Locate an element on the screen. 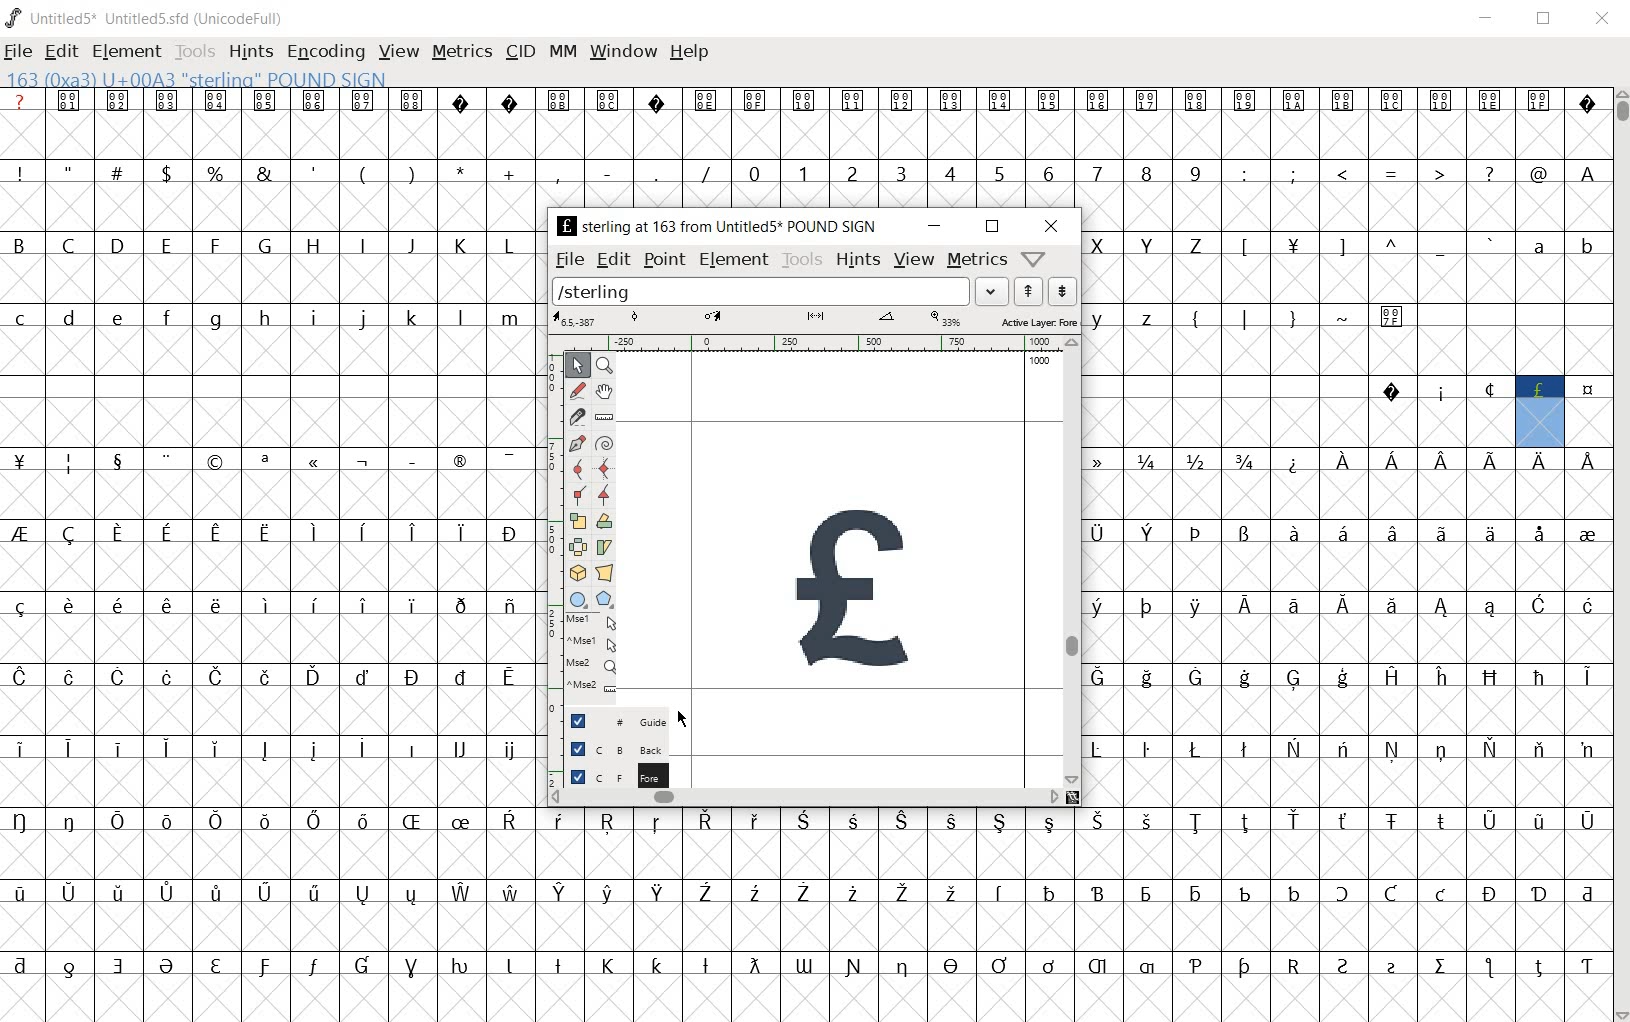 The width and height of the screenshot is (1630, 1022). 1 is located at coordinates (802, 172).